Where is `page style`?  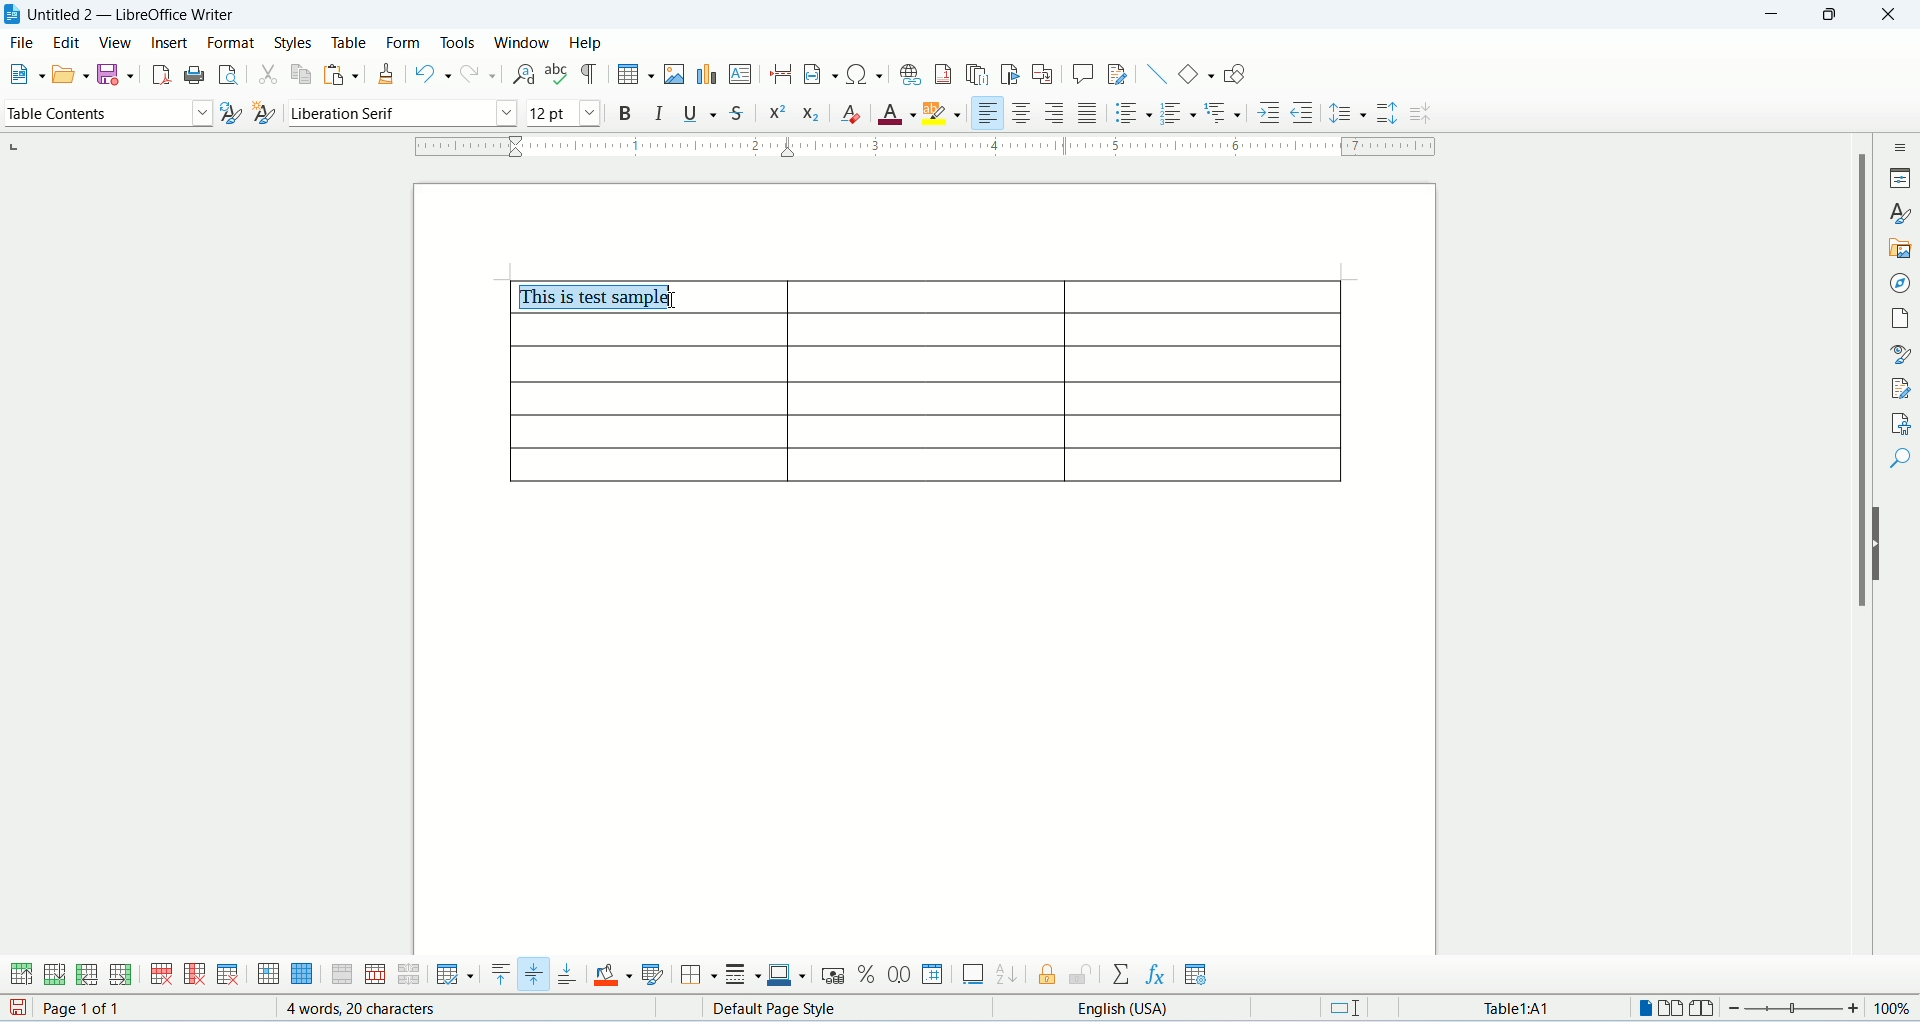
page style is located at coordinates (788, 1009).